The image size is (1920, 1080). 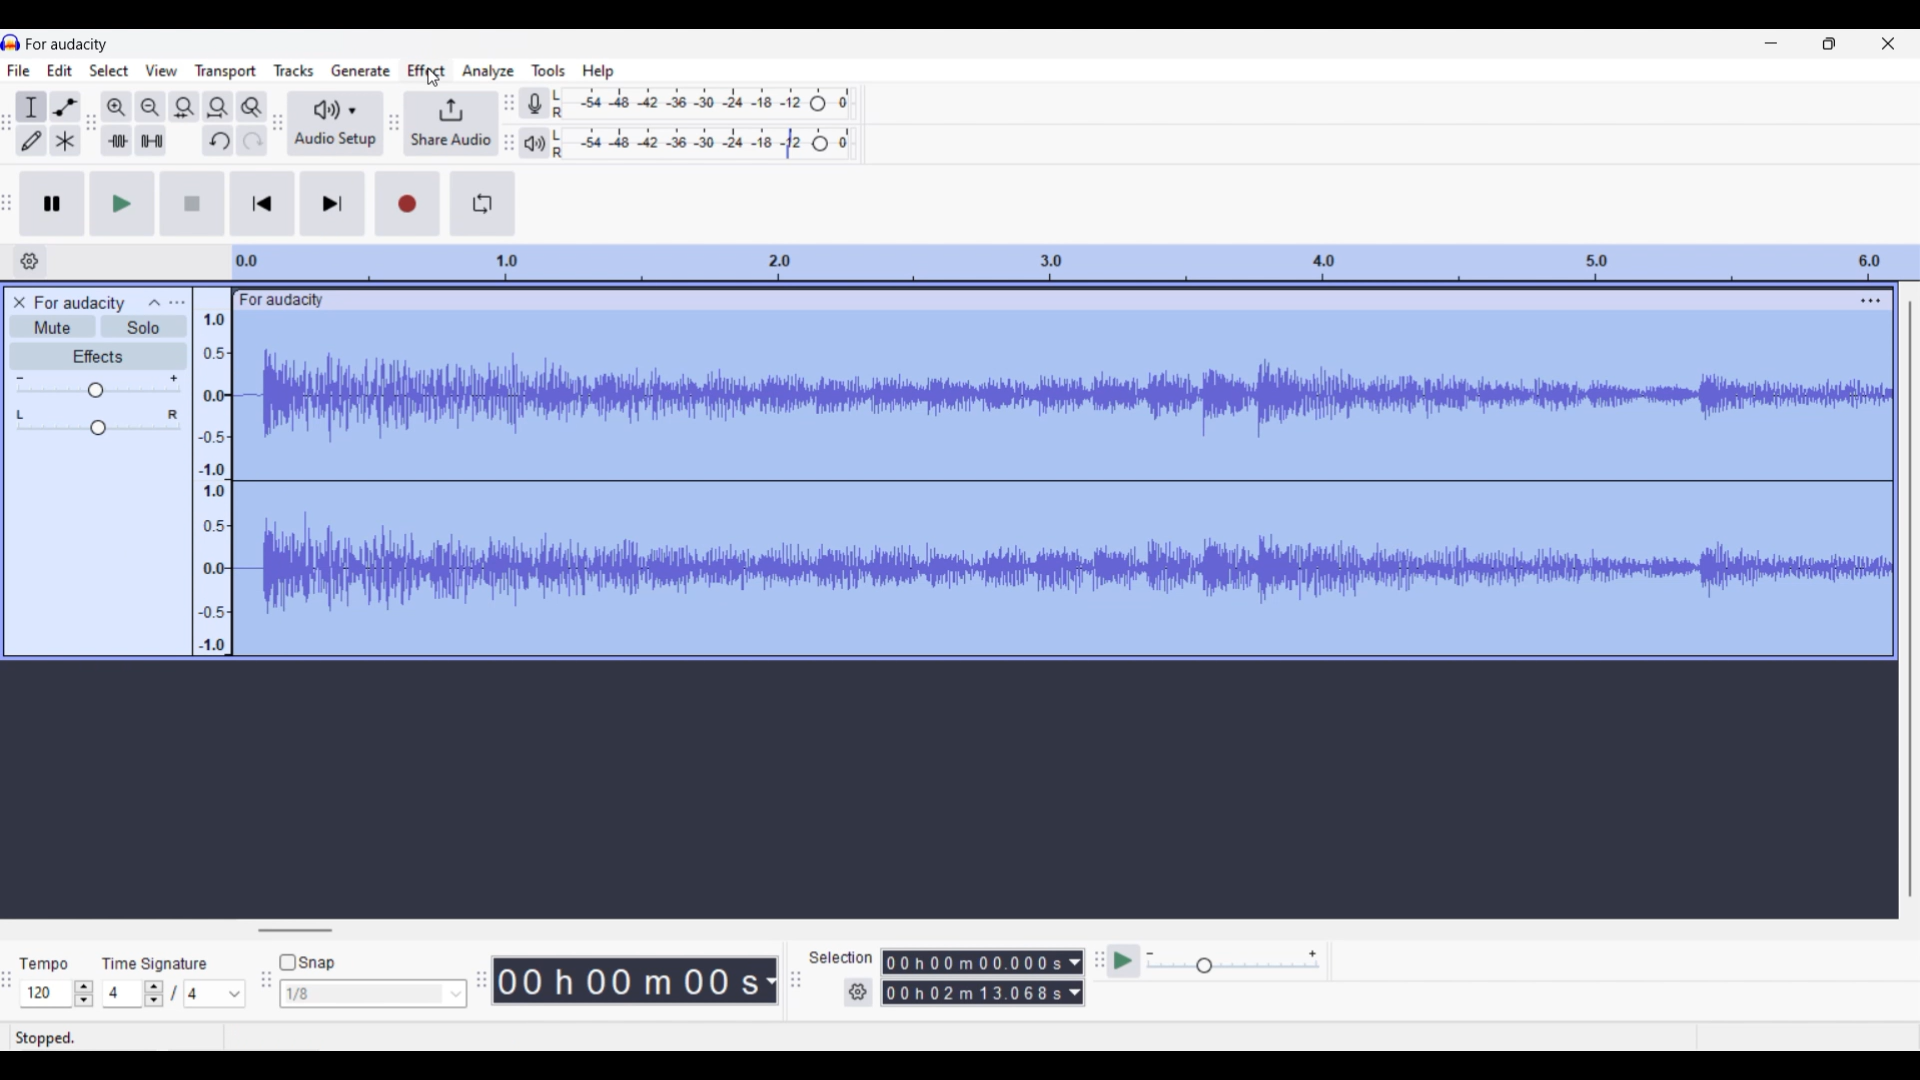 I want to click on Envelop tool, so click(x=66, y=107).